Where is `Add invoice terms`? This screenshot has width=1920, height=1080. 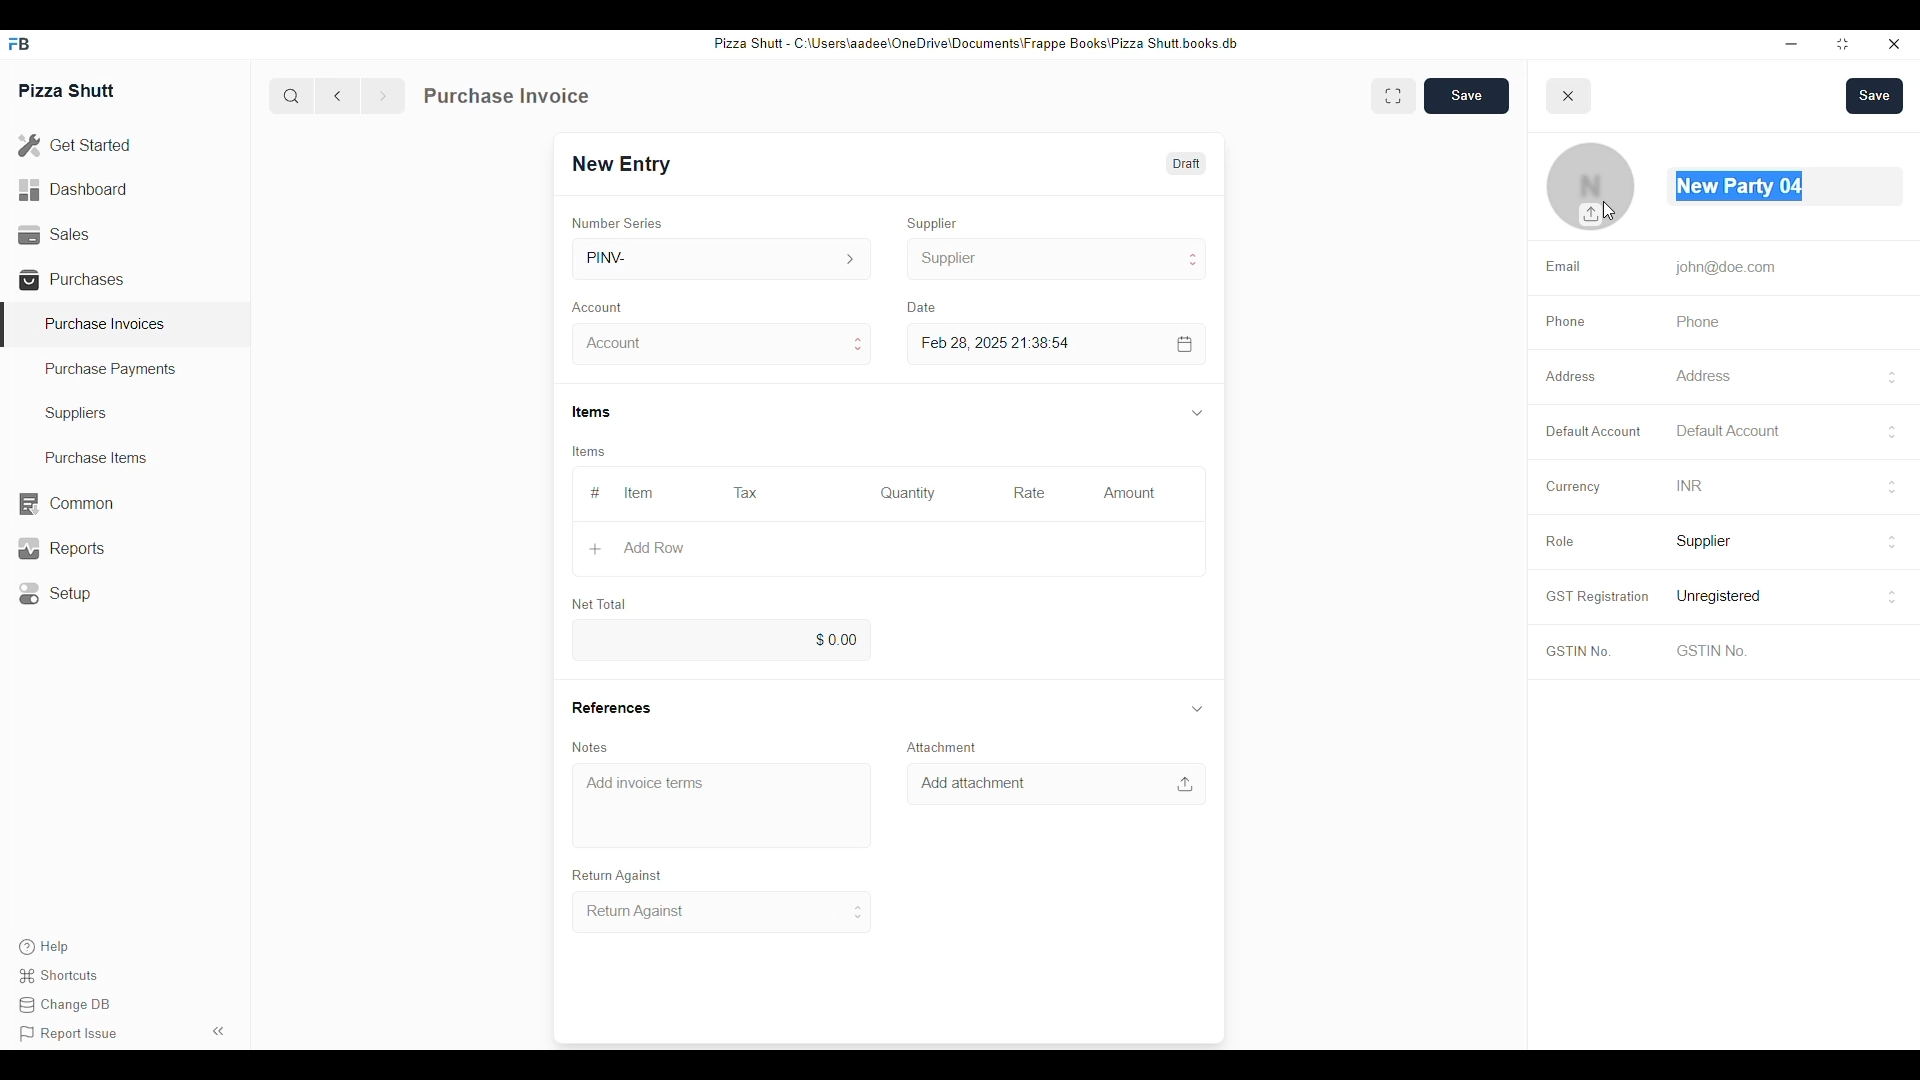 Add invoice terms is located at coordinates (646, 782).